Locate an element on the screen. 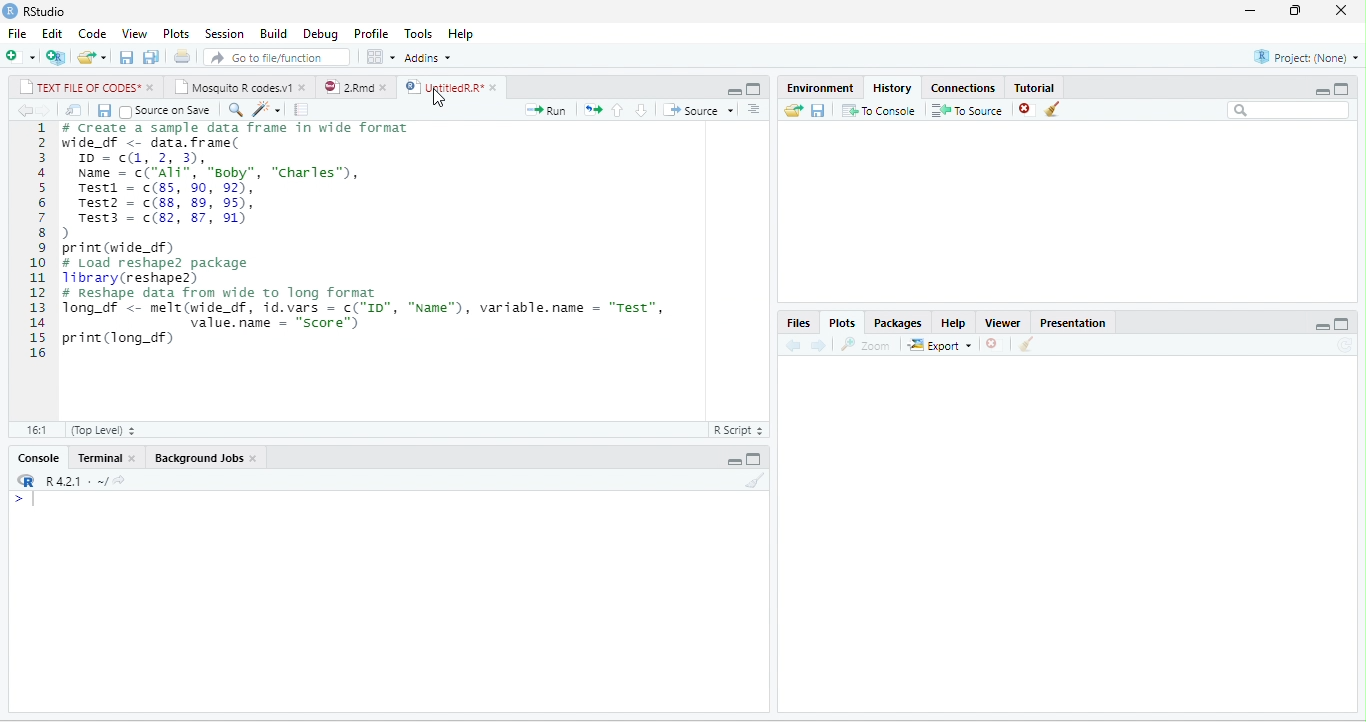 The height and width of the screenshot is (722, 1366). maximize is located at coordinates (1342, 89).